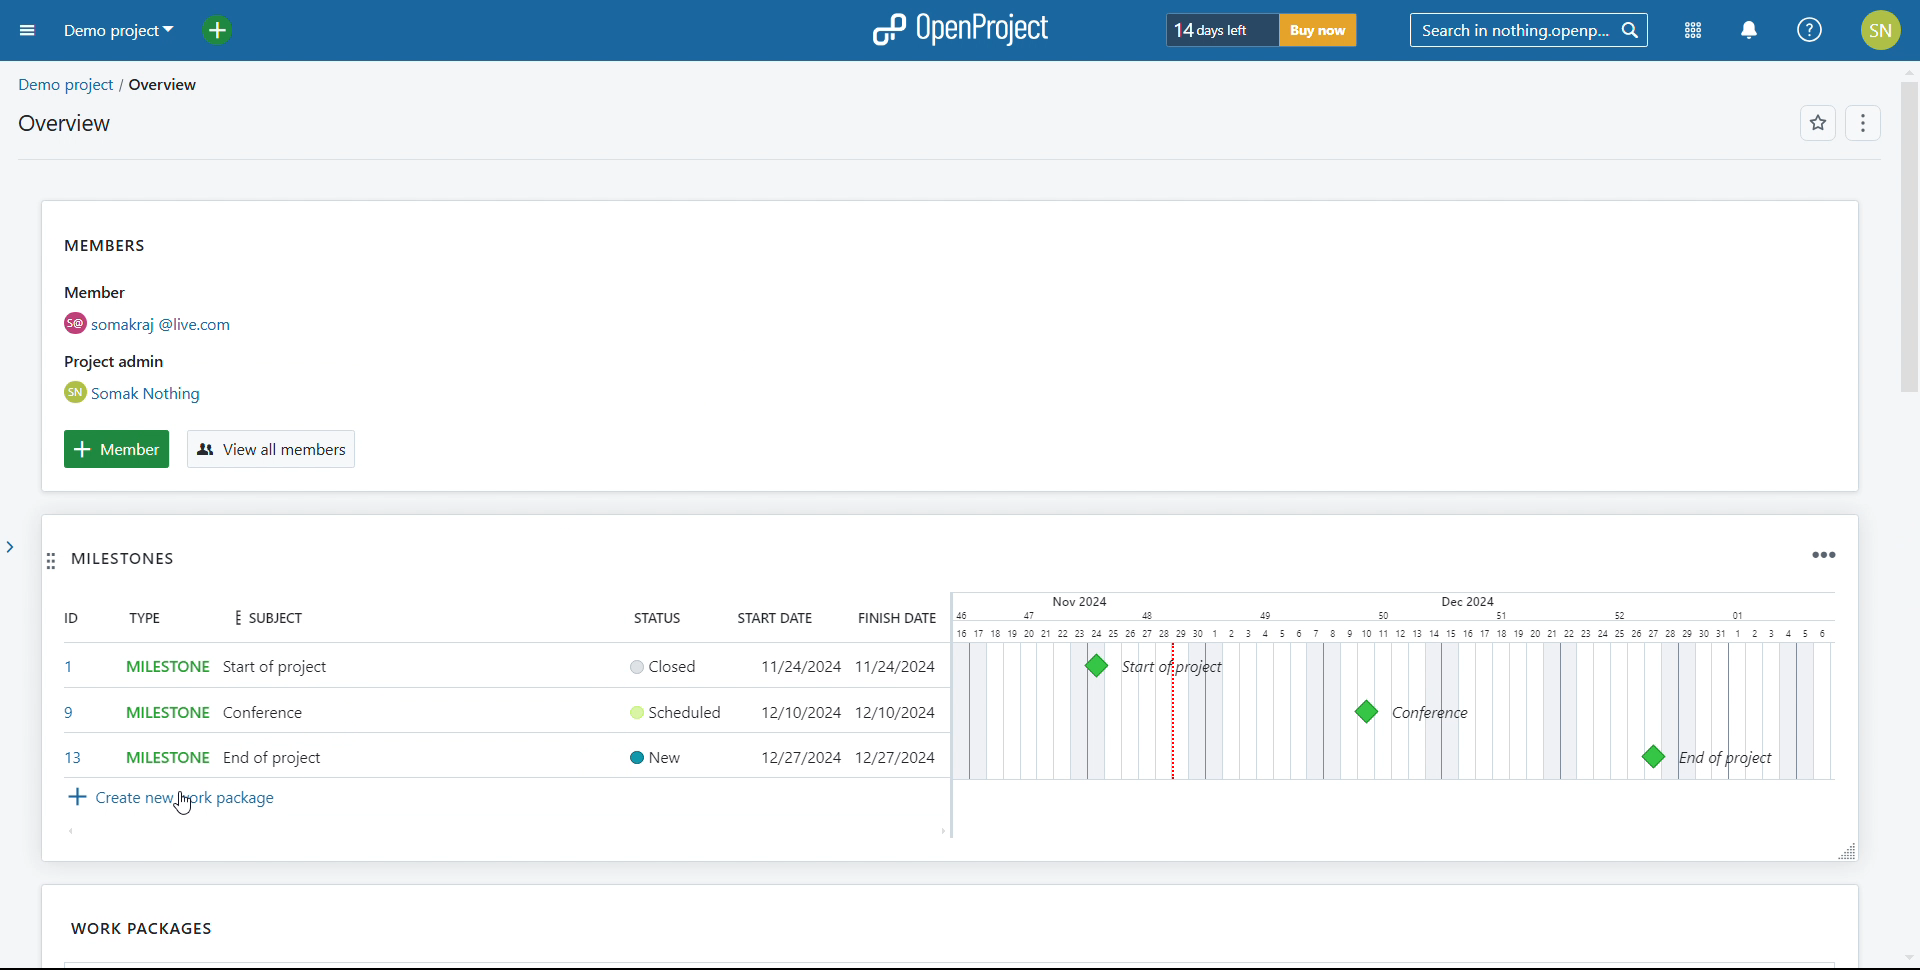 This screenshot has height=970, width=1920. Describe the element at coordinates (51, 563) in the screenshot. I see `move widget` at that location.